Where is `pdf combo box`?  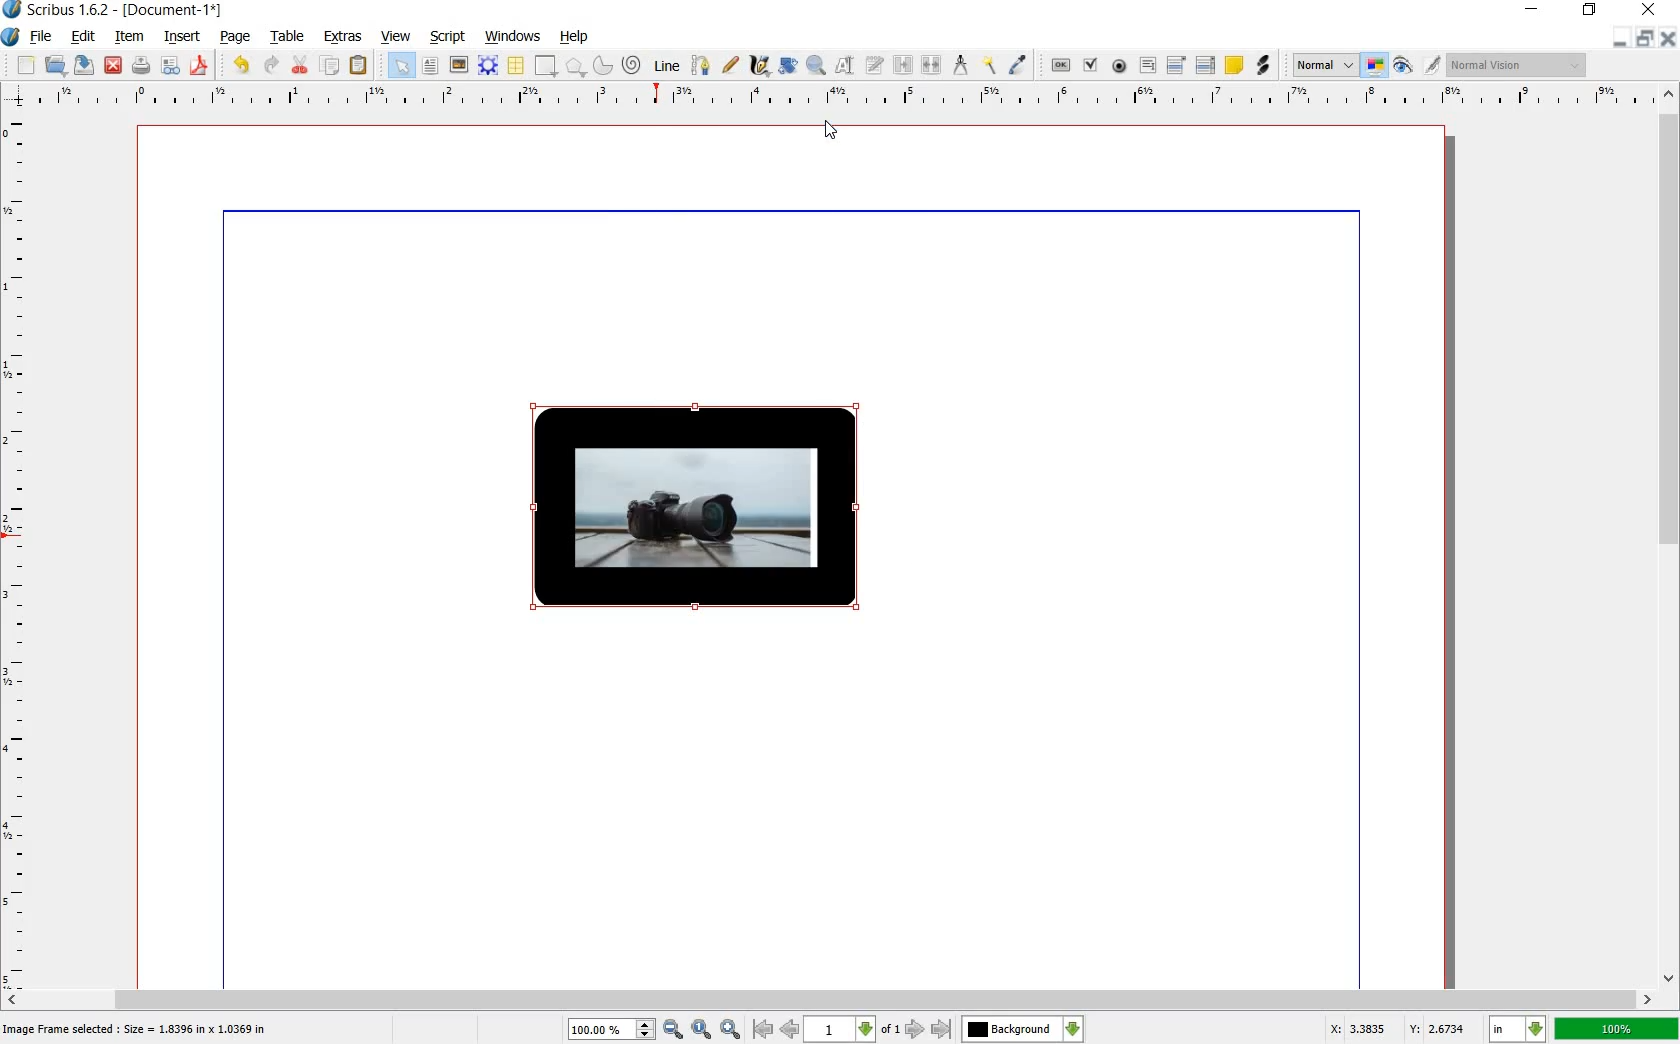 pdf combo box is located at coordinates (1176, 66).